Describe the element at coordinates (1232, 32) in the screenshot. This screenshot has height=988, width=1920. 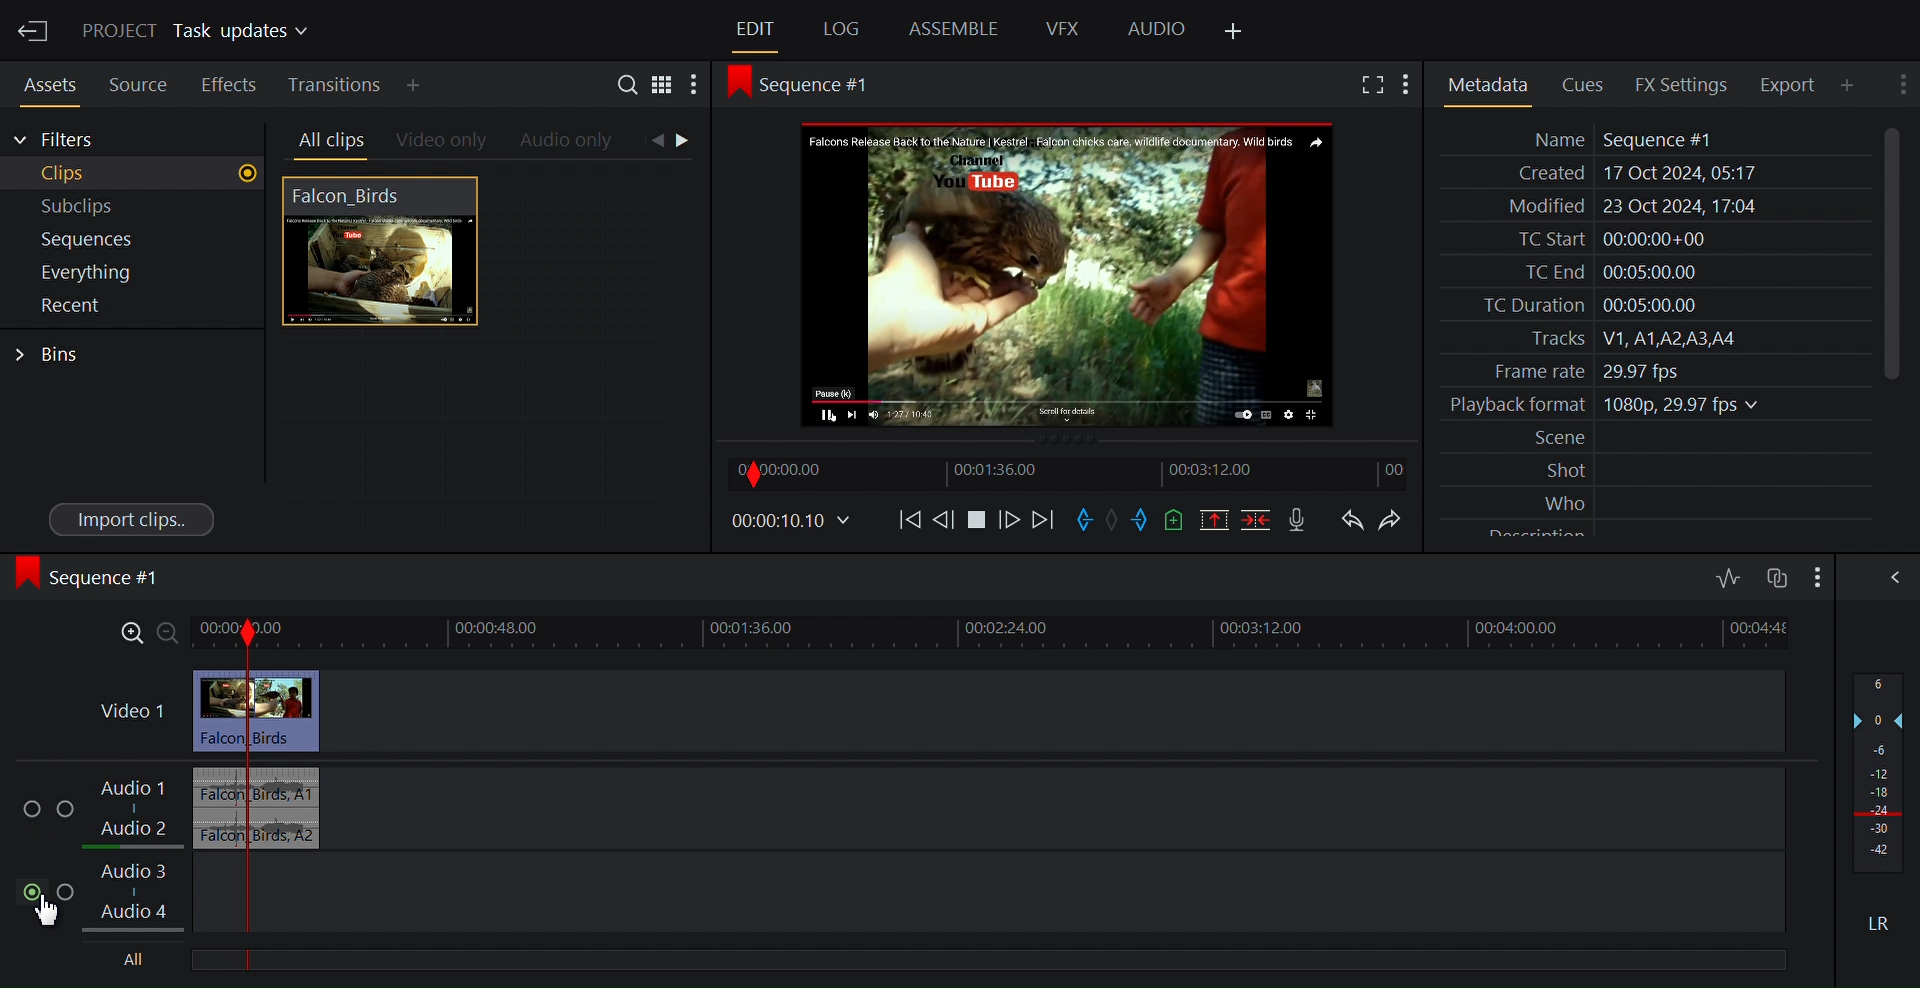
I see `Add Panel` at that location.